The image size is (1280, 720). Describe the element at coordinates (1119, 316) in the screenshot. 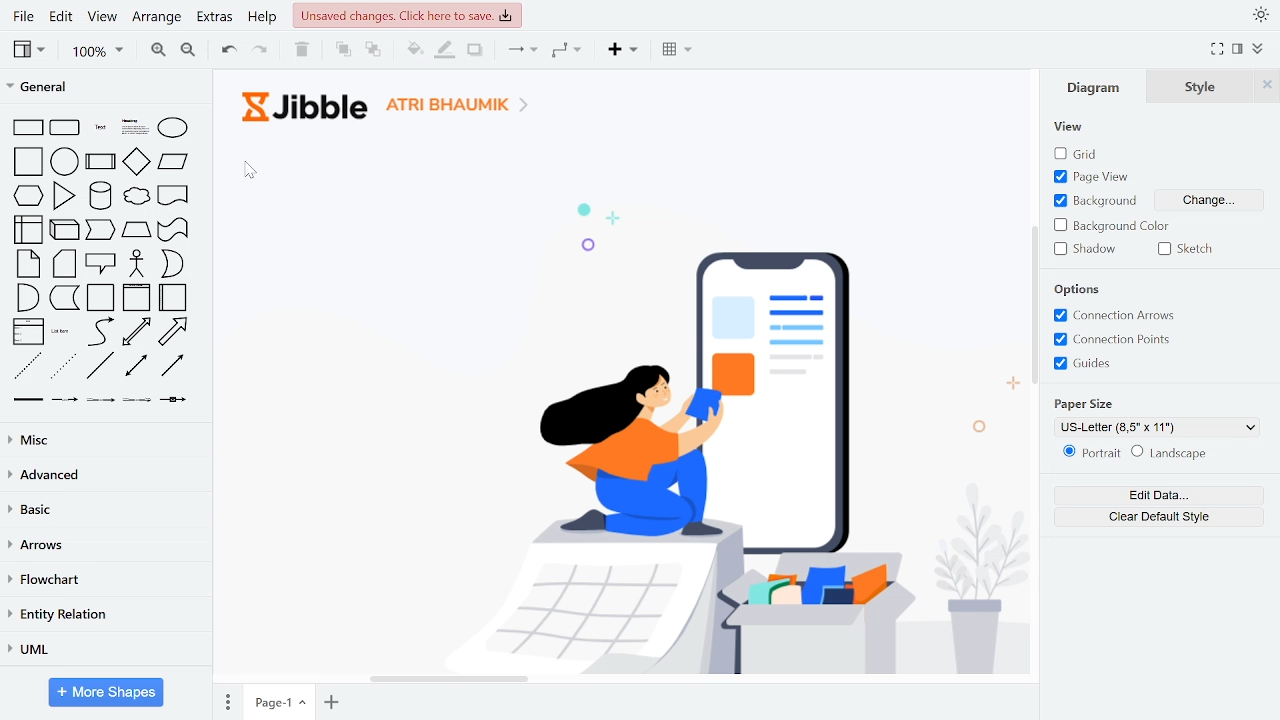

I see `connection arrows` at that location.